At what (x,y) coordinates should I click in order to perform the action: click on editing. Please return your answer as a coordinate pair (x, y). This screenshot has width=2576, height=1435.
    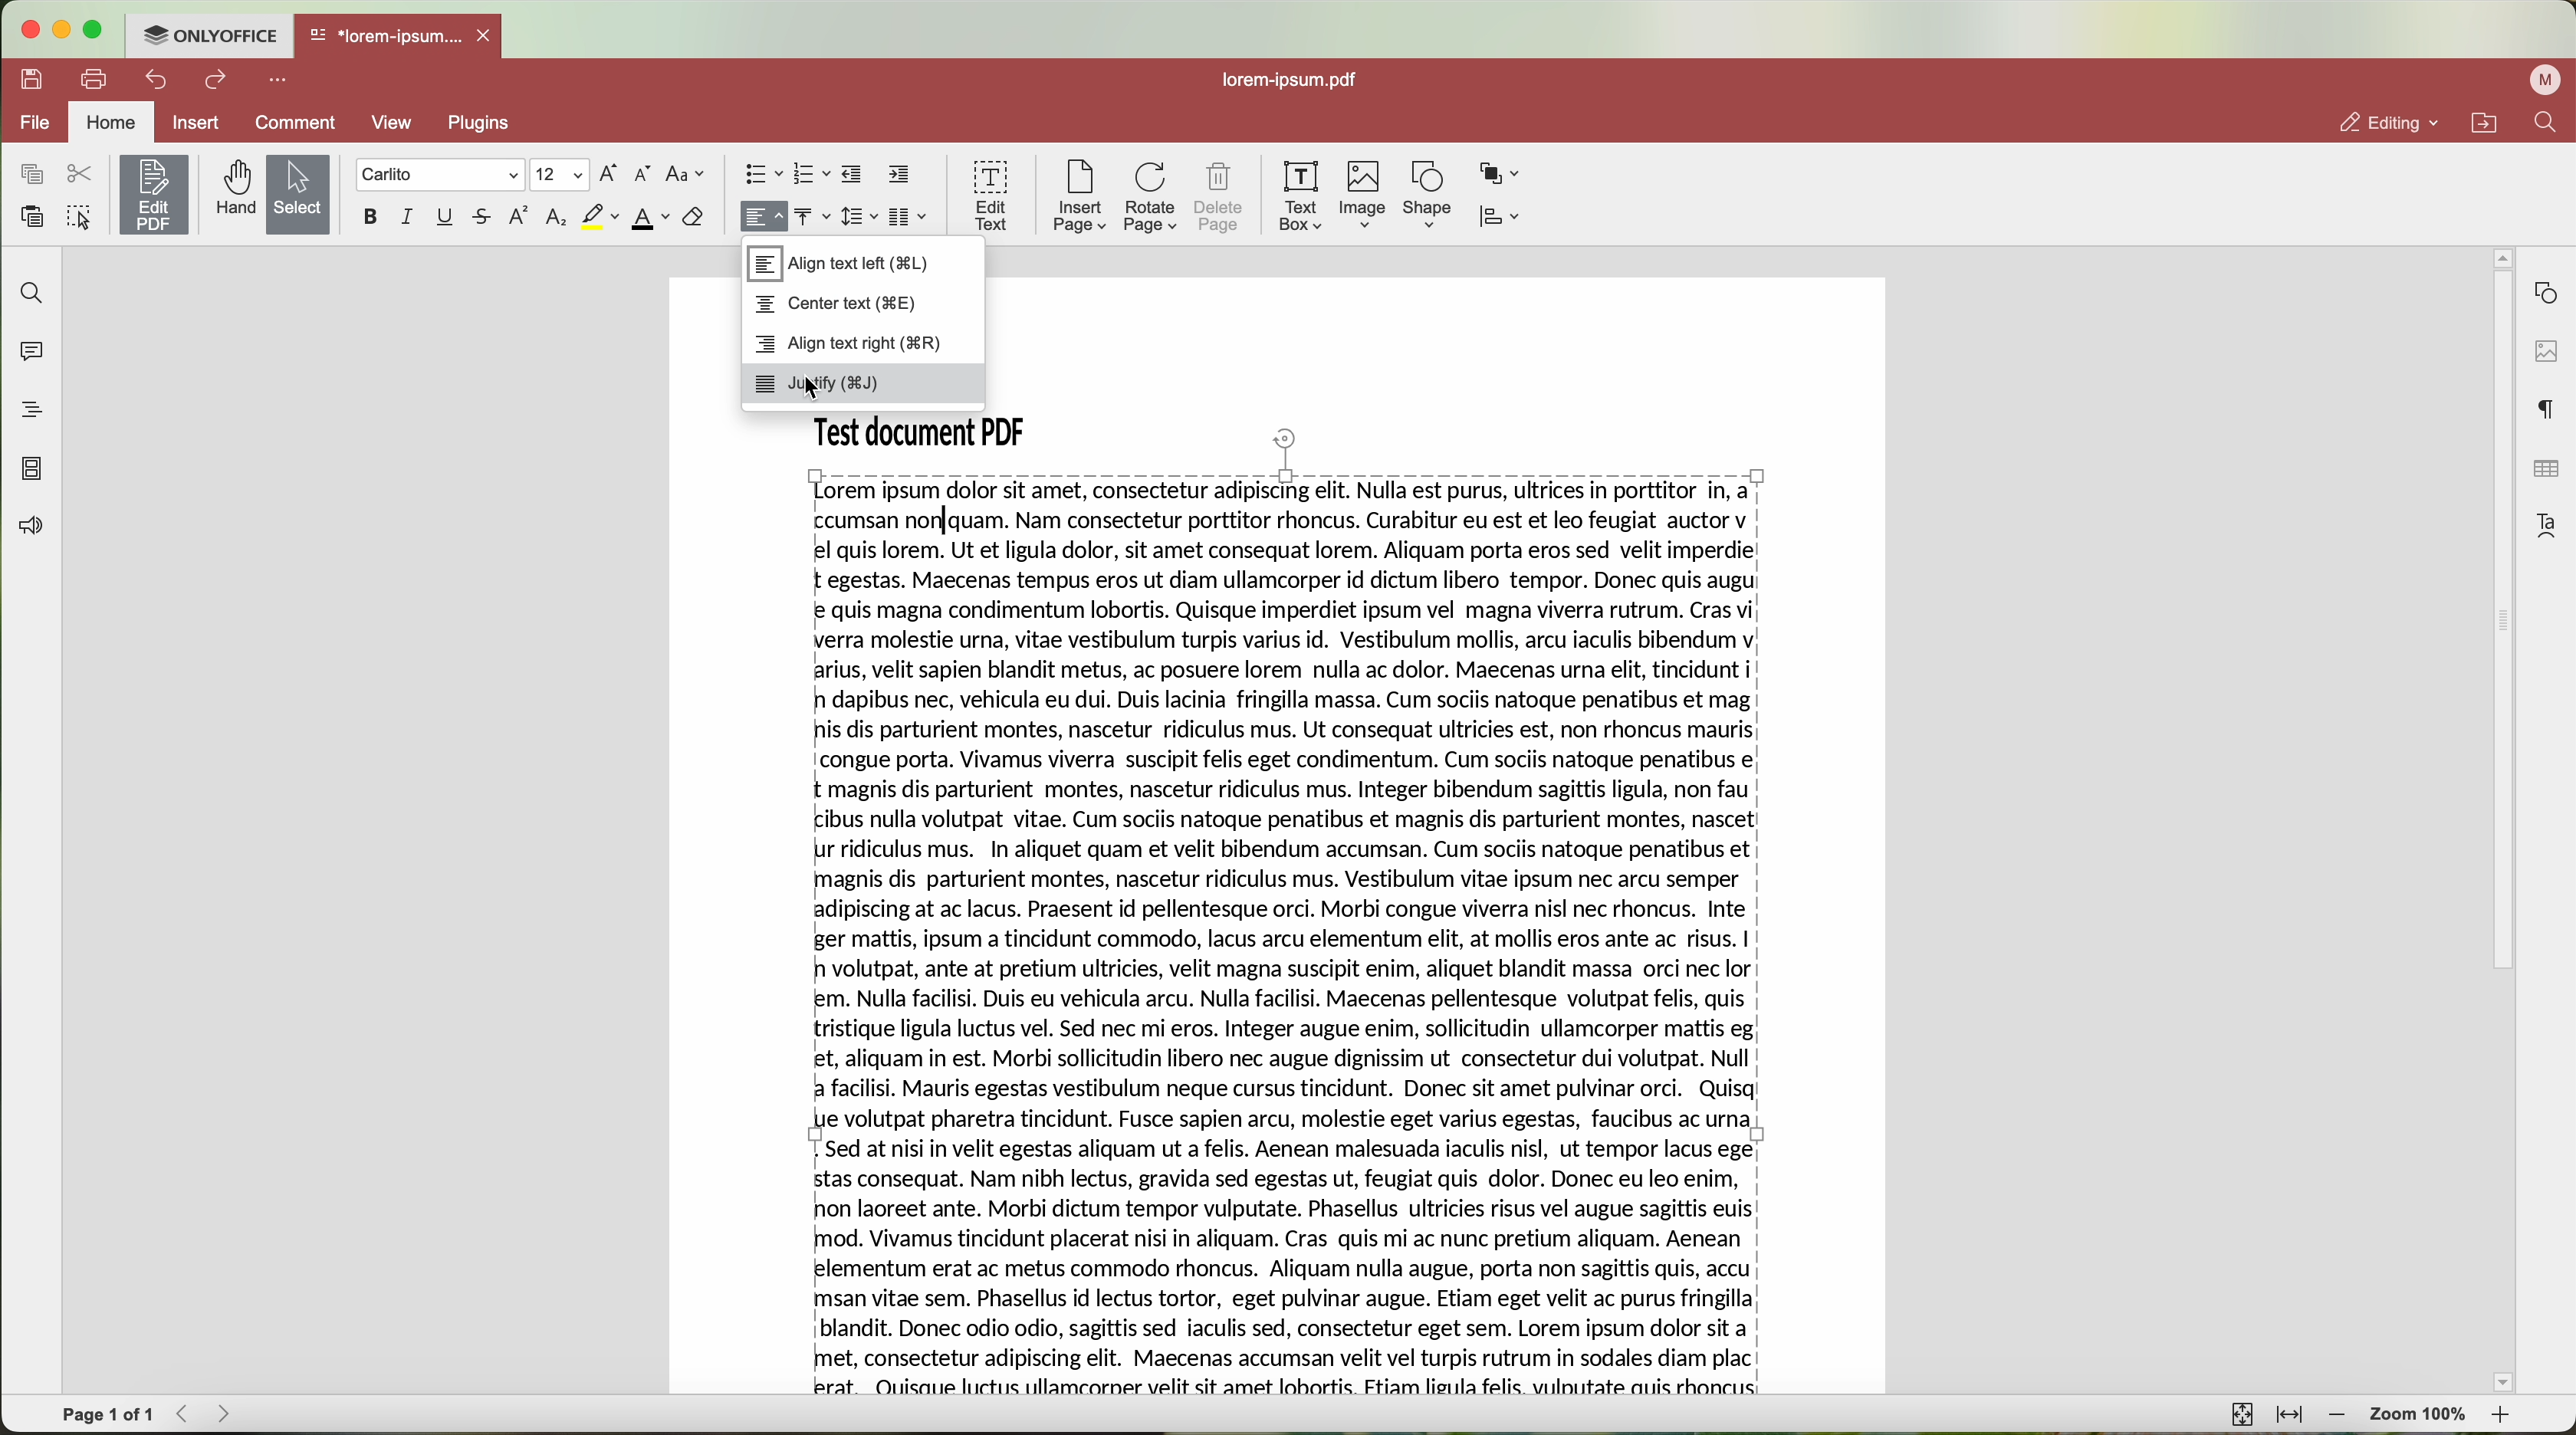
    Looking at the image, I should click on (2381, 119).